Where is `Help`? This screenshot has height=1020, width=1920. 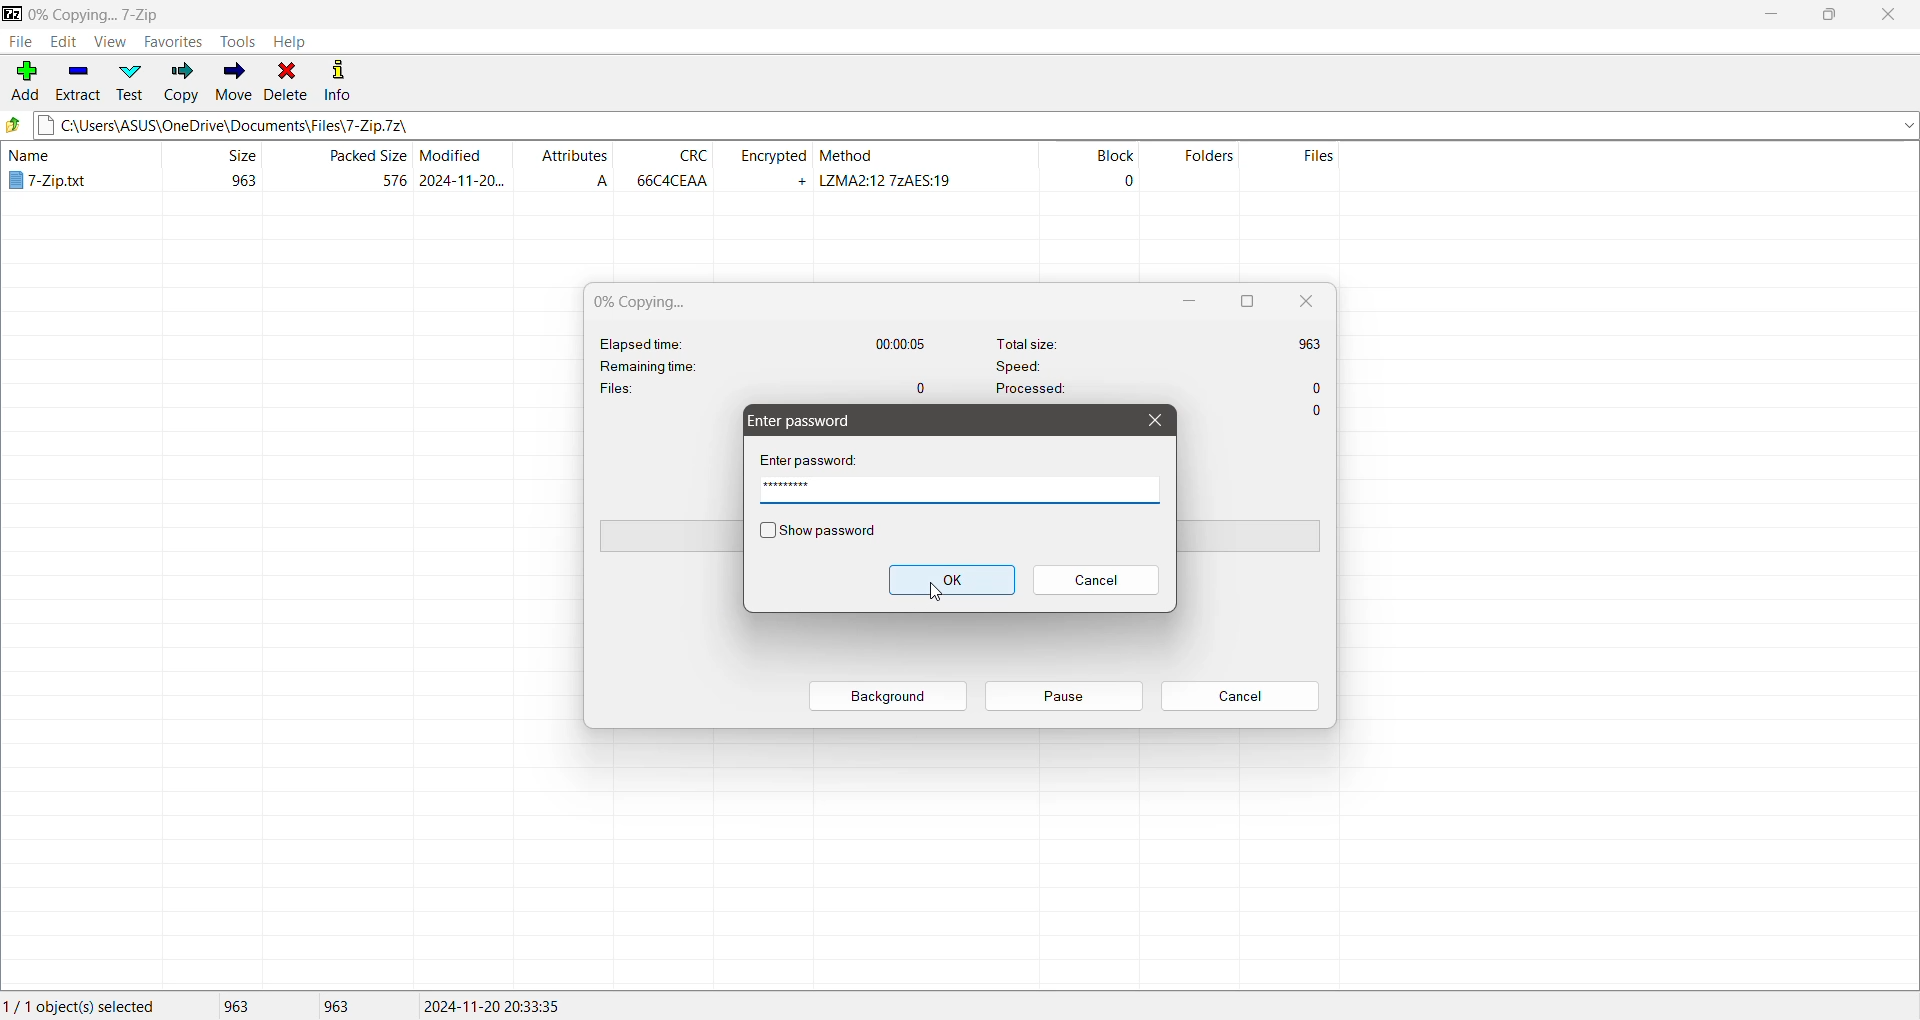
Help is located at coordinates (290, 41).